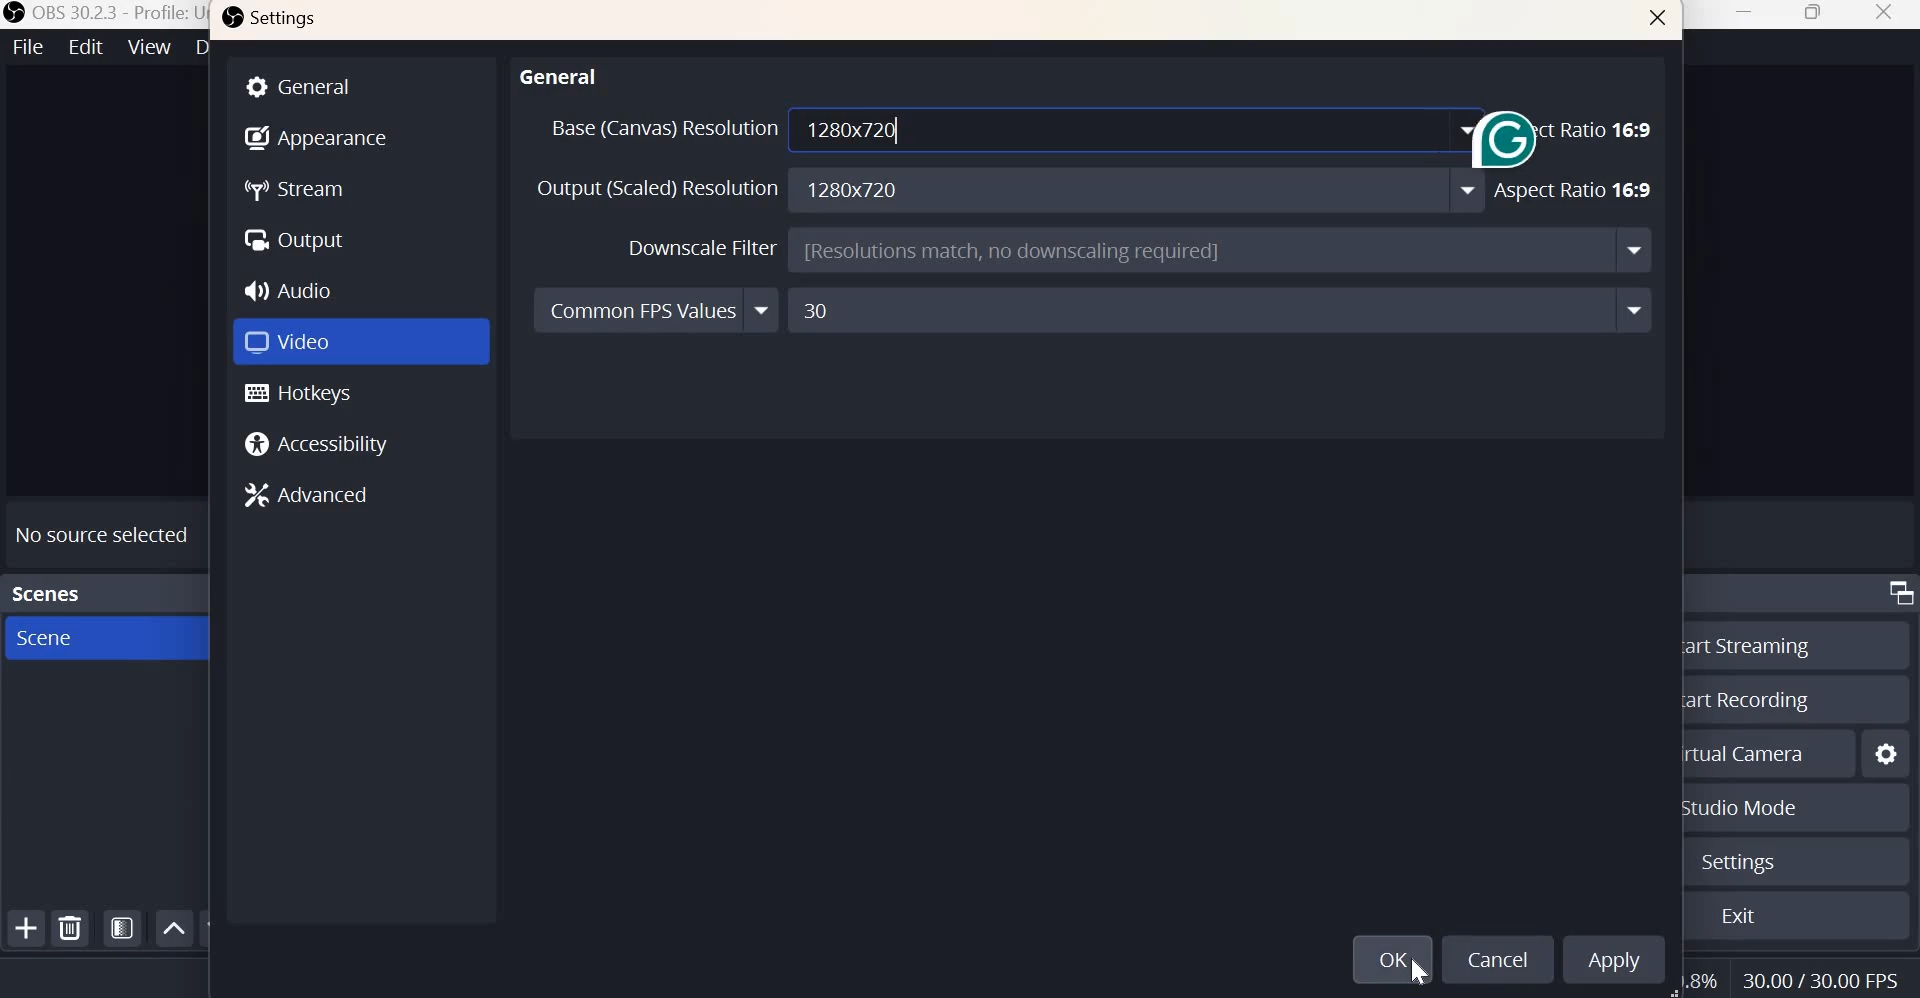  I want to click on Bicubic (sharpened scaling, 16 samples), so click(1219, 251).